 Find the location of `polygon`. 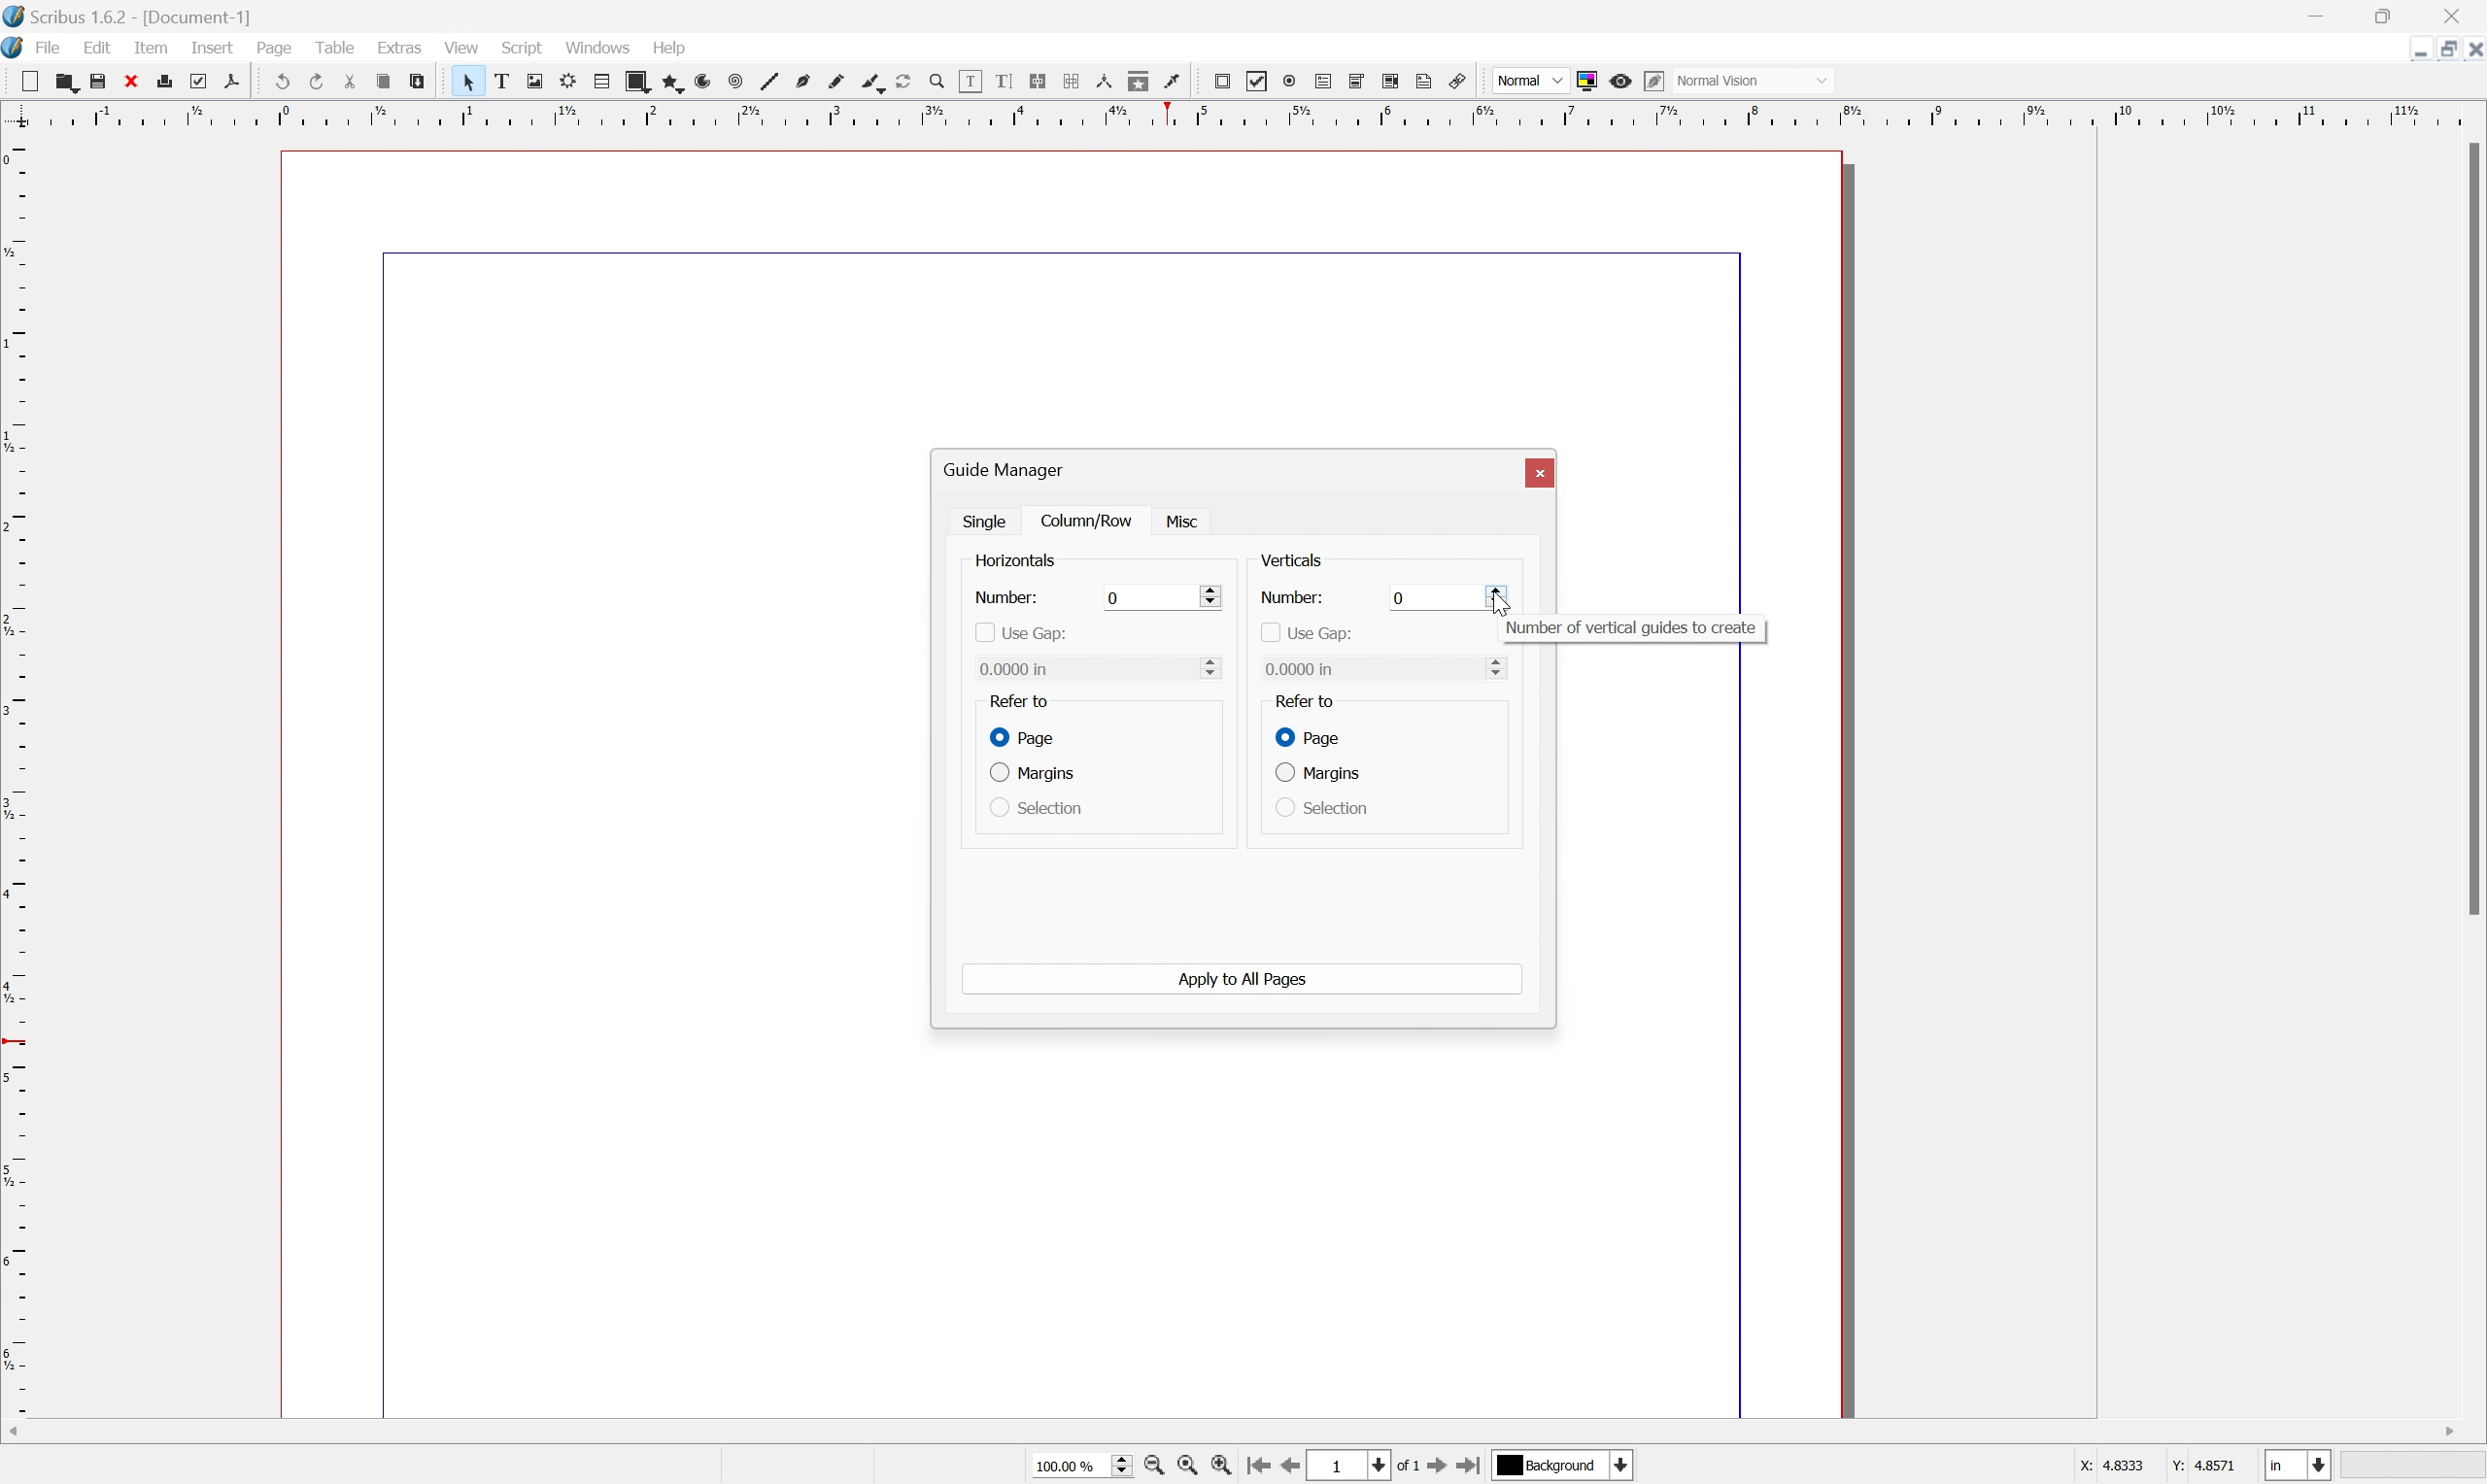

polygon is located at coordinates (671, 84).